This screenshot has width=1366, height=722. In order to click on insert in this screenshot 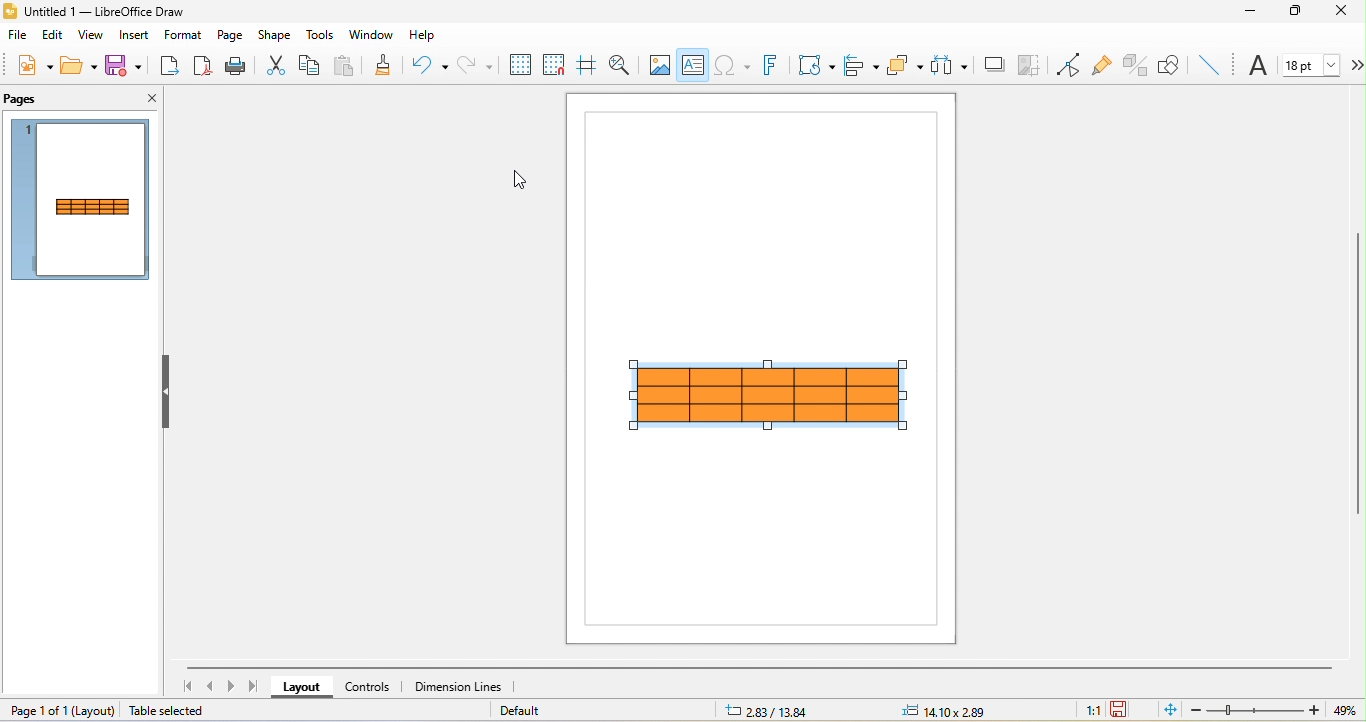, I will do `click(133, 37)`.